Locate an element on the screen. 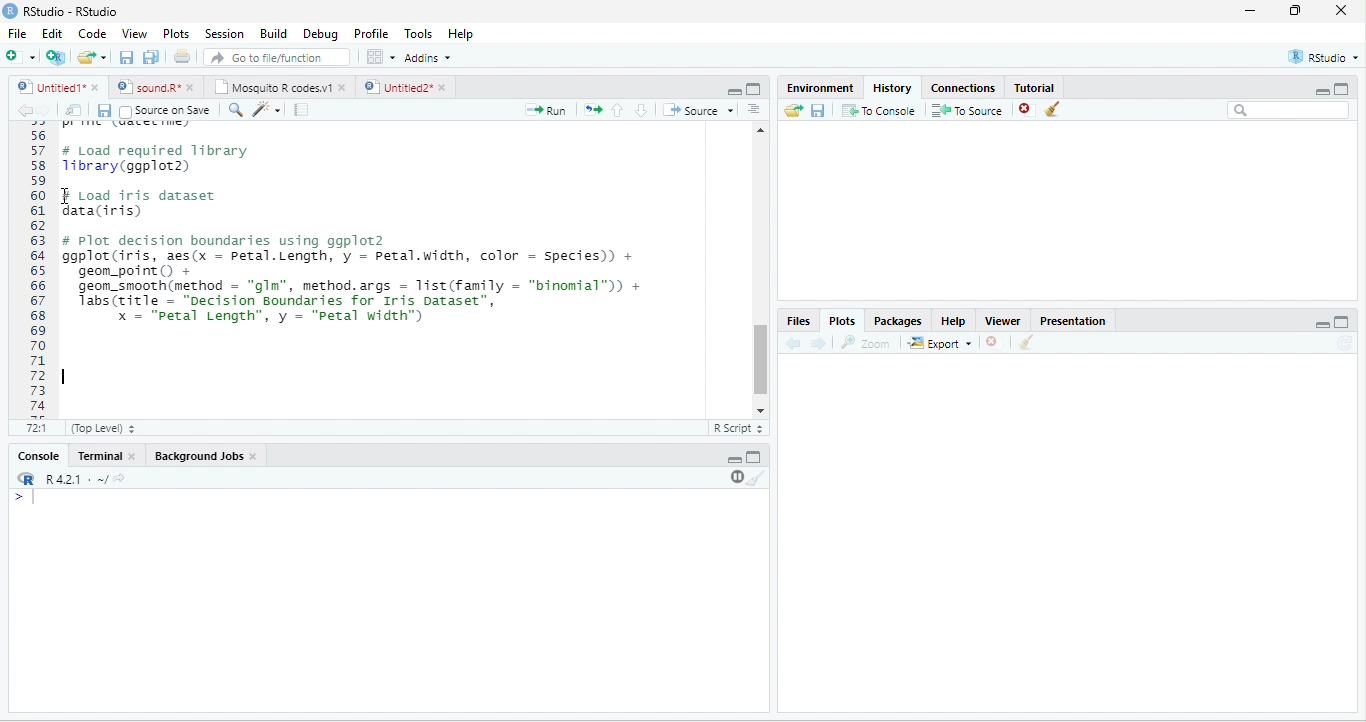 The height and width of the screenshot is (722, 1366). maximize is located at coordinates (1342, 88).